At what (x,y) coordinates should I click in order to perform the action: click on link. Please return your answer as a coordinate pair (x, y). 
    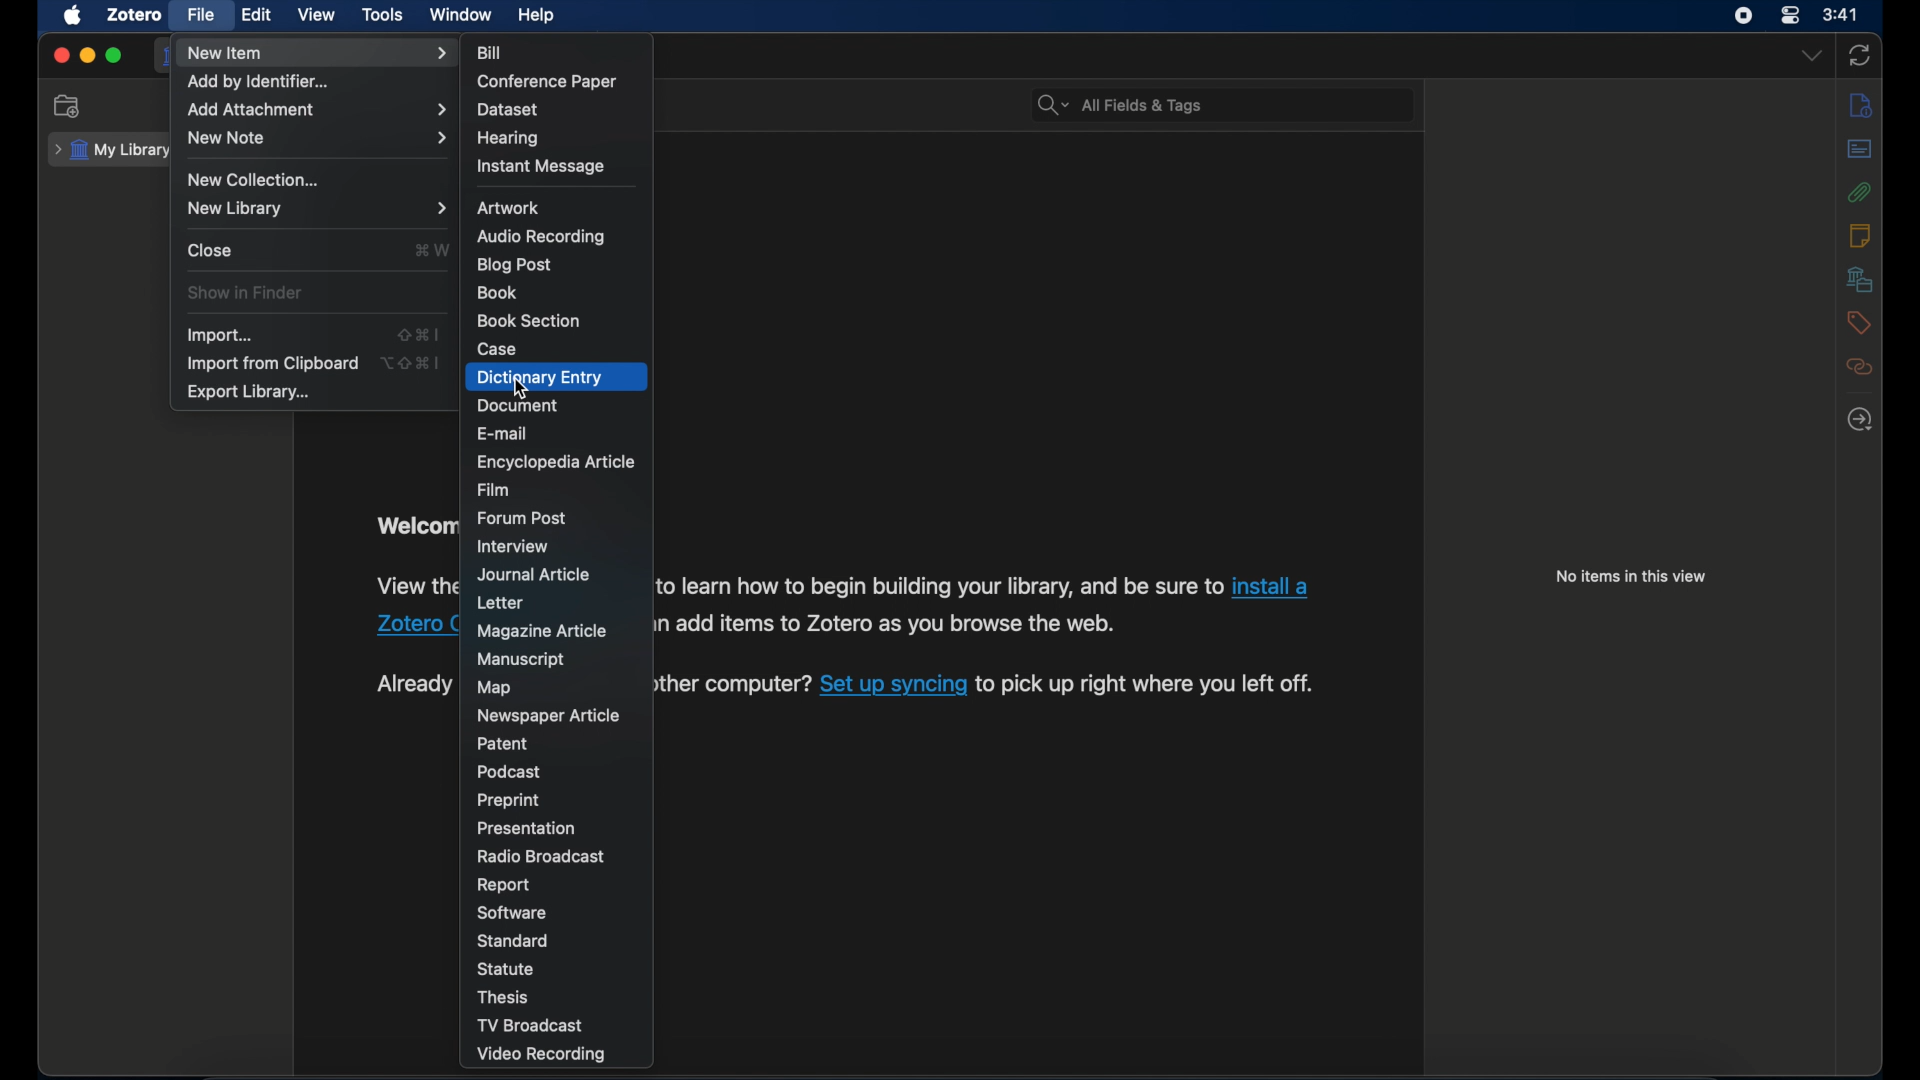
    Looking at the image, I should click on (1270, 588).